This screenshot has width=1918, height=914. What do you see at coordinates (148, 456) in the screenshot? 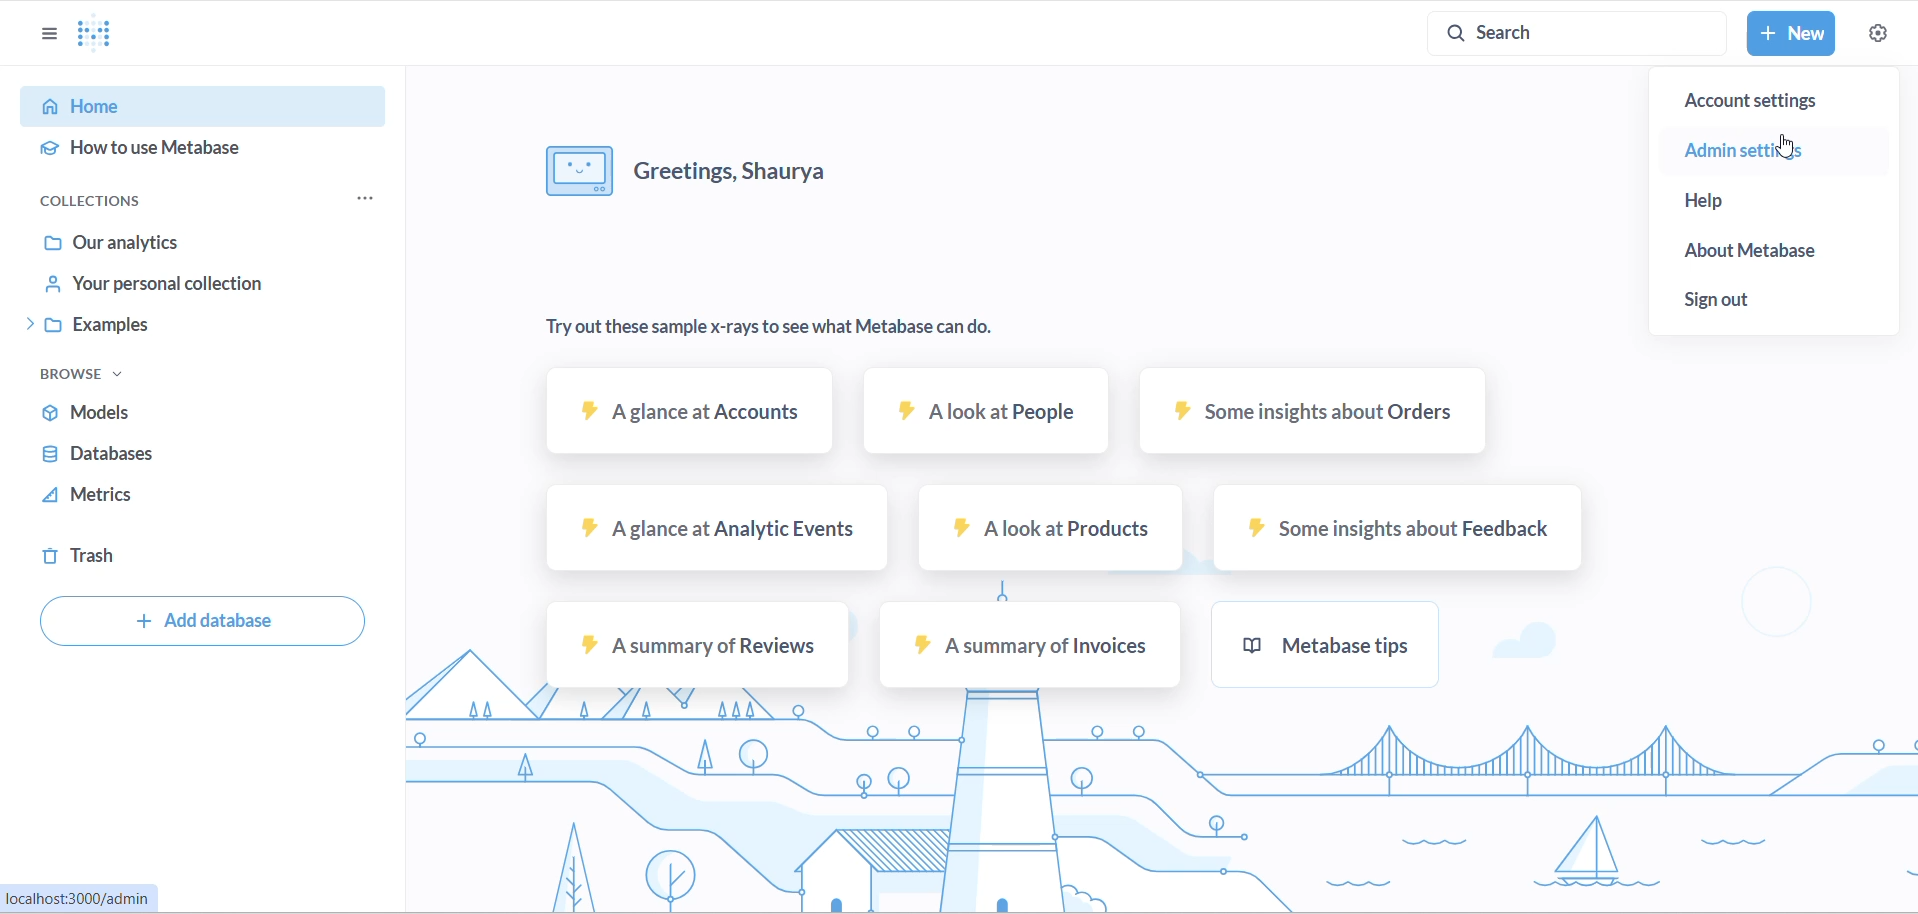
I see `databases` at bounding box center [148, 456].